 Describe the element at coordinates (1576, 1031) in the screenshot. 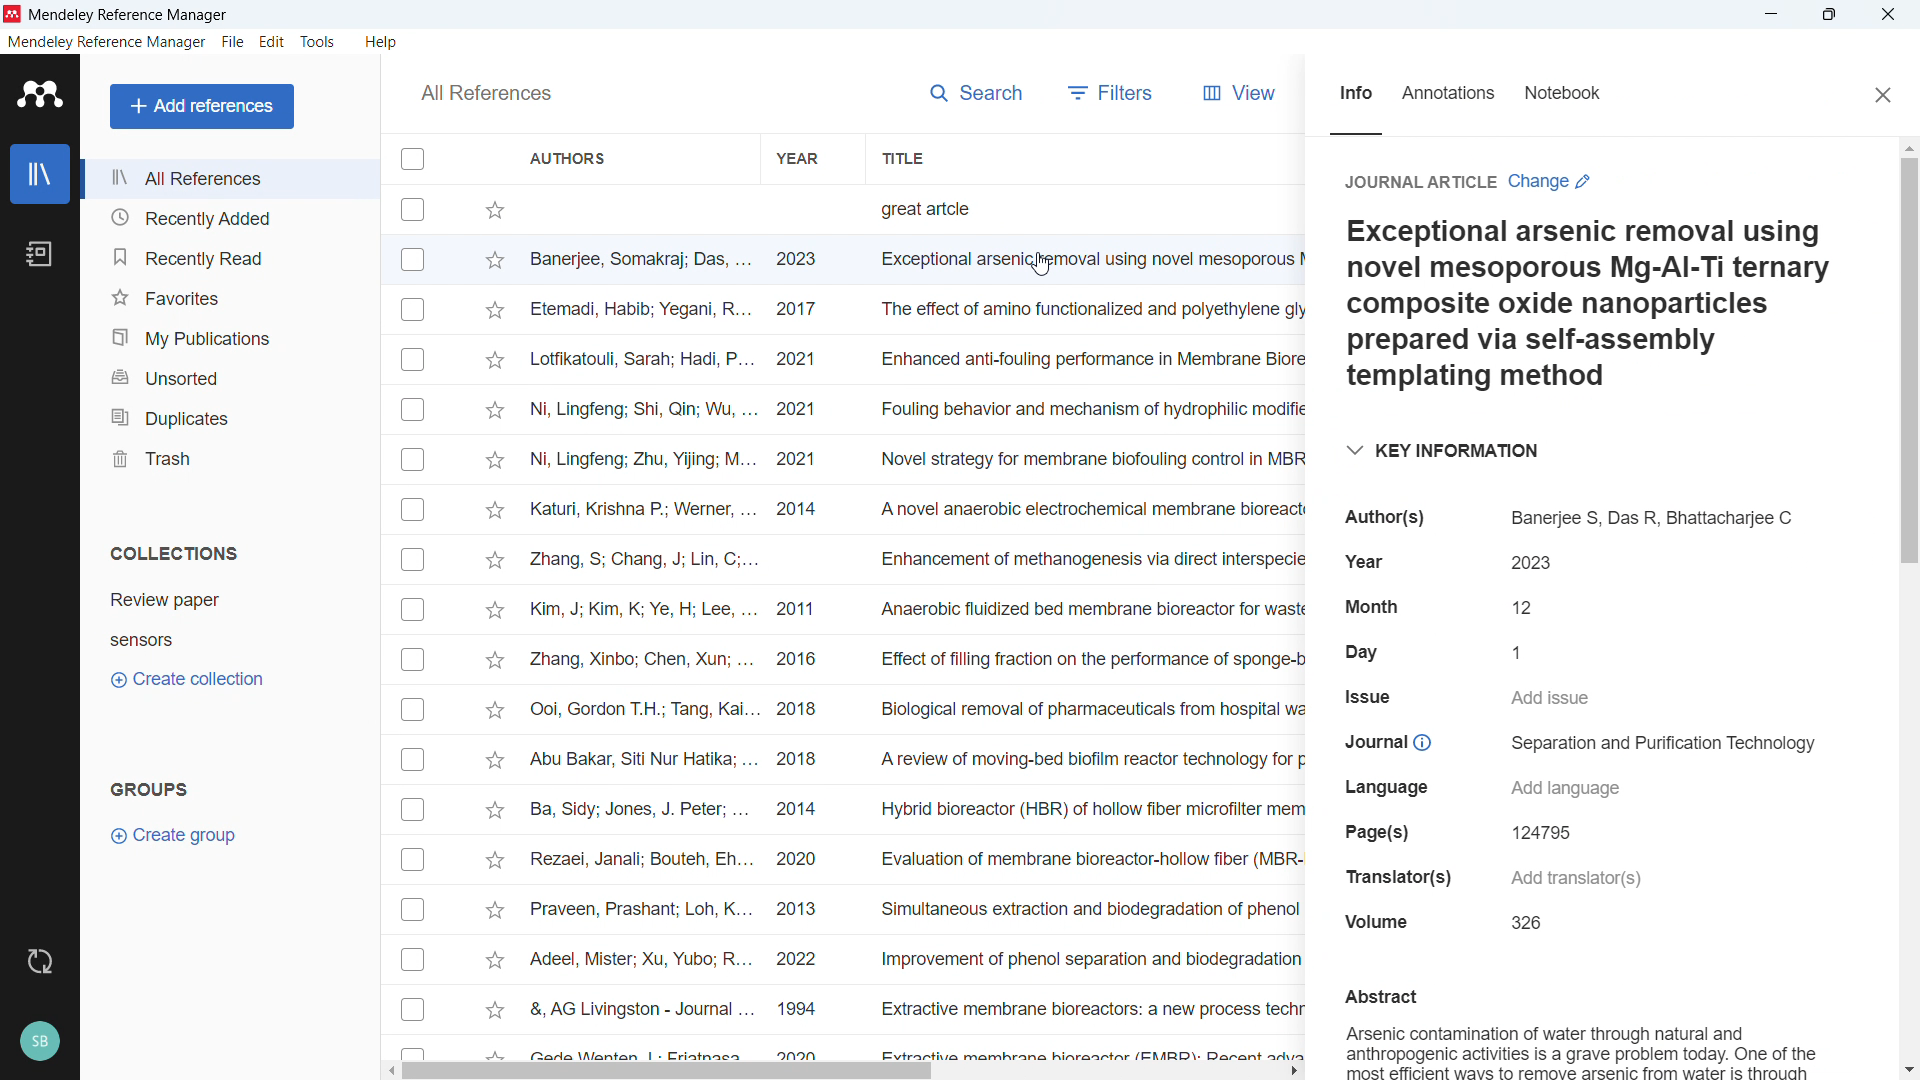

I see `Abstract ` at that location.